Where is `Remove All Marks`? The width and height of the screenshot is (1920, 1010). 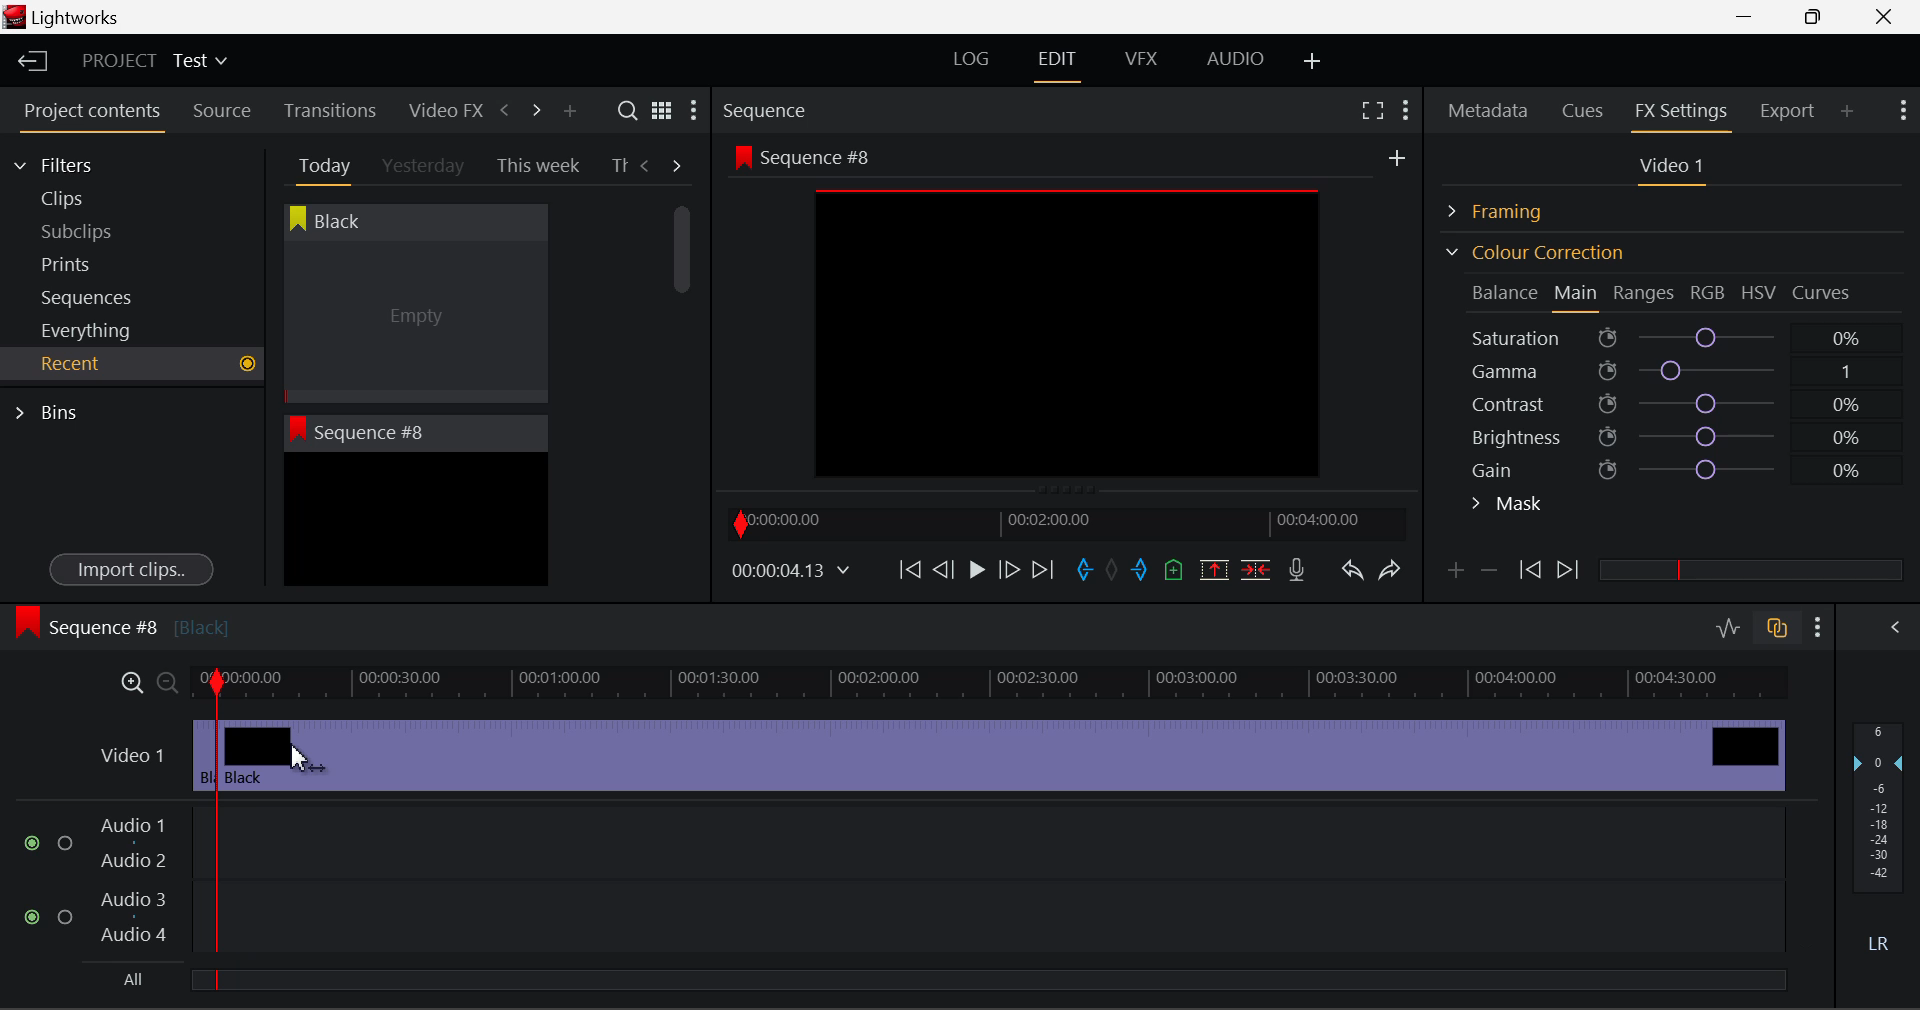 Remove All Marks is located at coordinates (1114, 572).